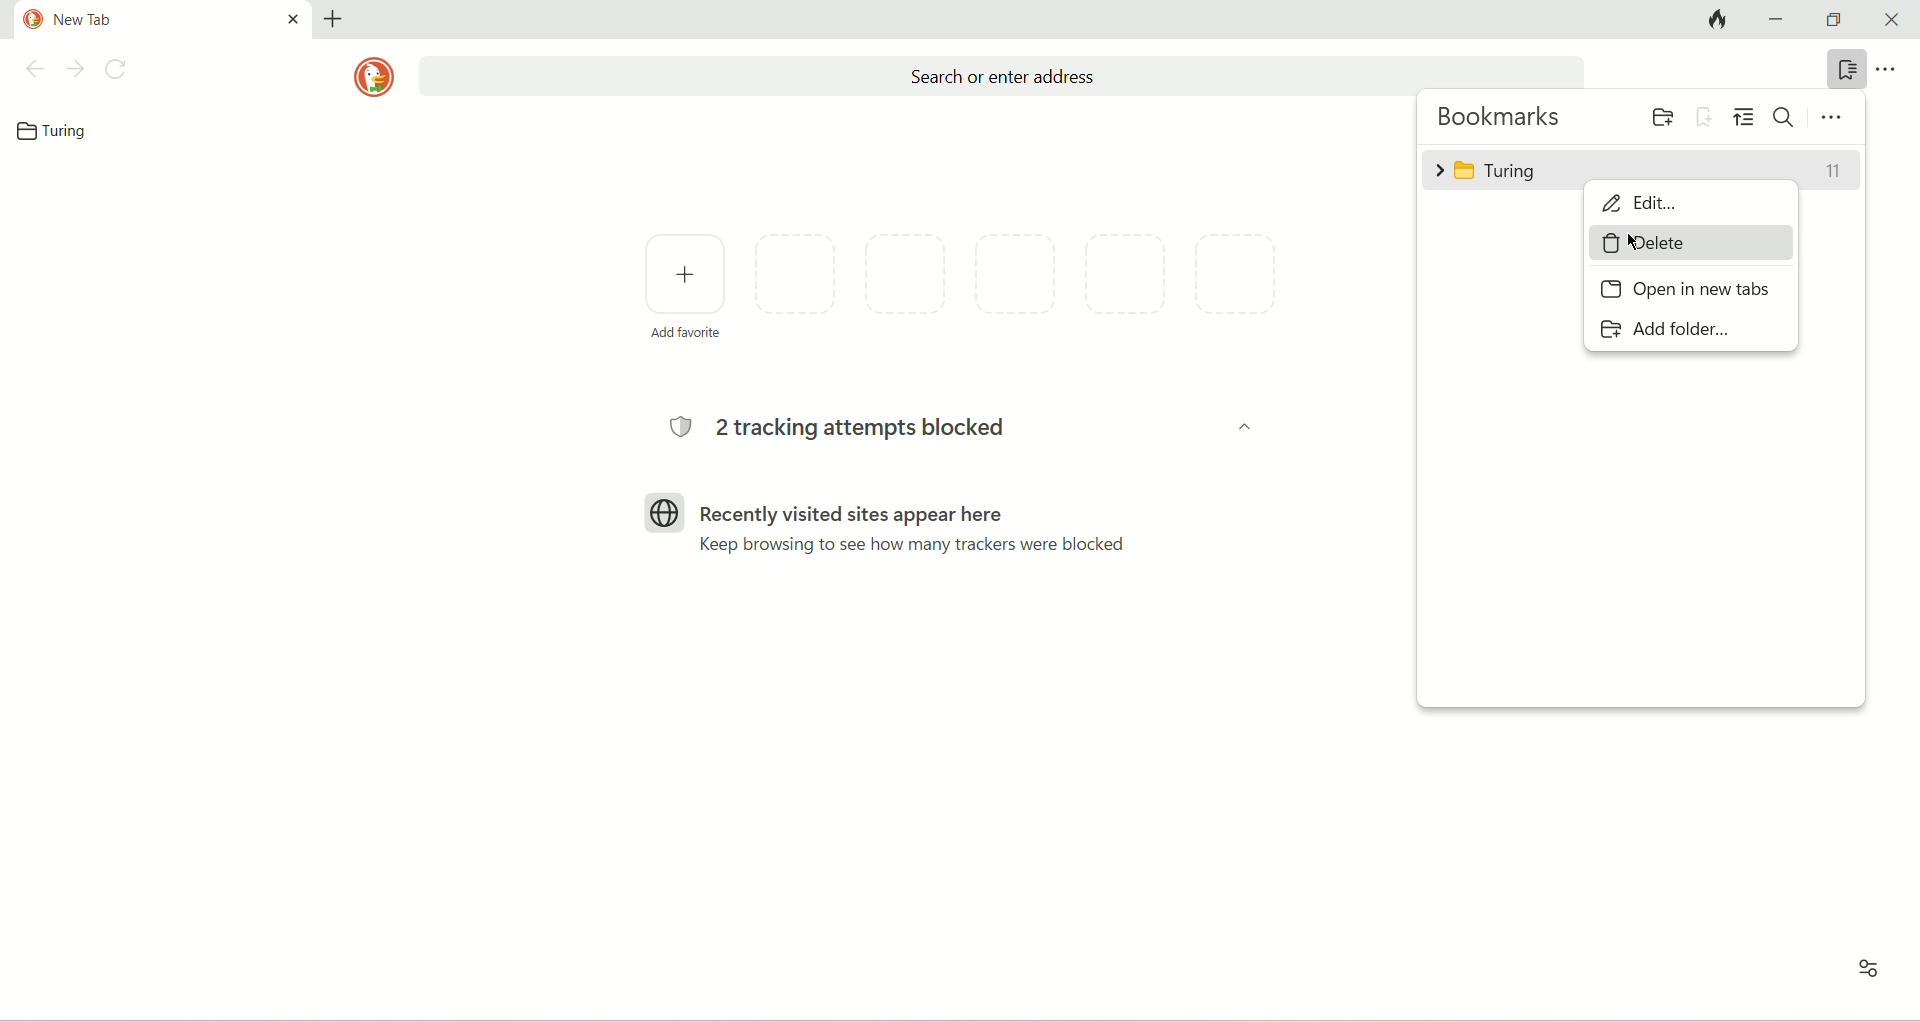 This screenshot has width=1920, height=1022. Describe the element at coordinates (1705, 115) in the screenshot. I see `add bookmark` at that location.